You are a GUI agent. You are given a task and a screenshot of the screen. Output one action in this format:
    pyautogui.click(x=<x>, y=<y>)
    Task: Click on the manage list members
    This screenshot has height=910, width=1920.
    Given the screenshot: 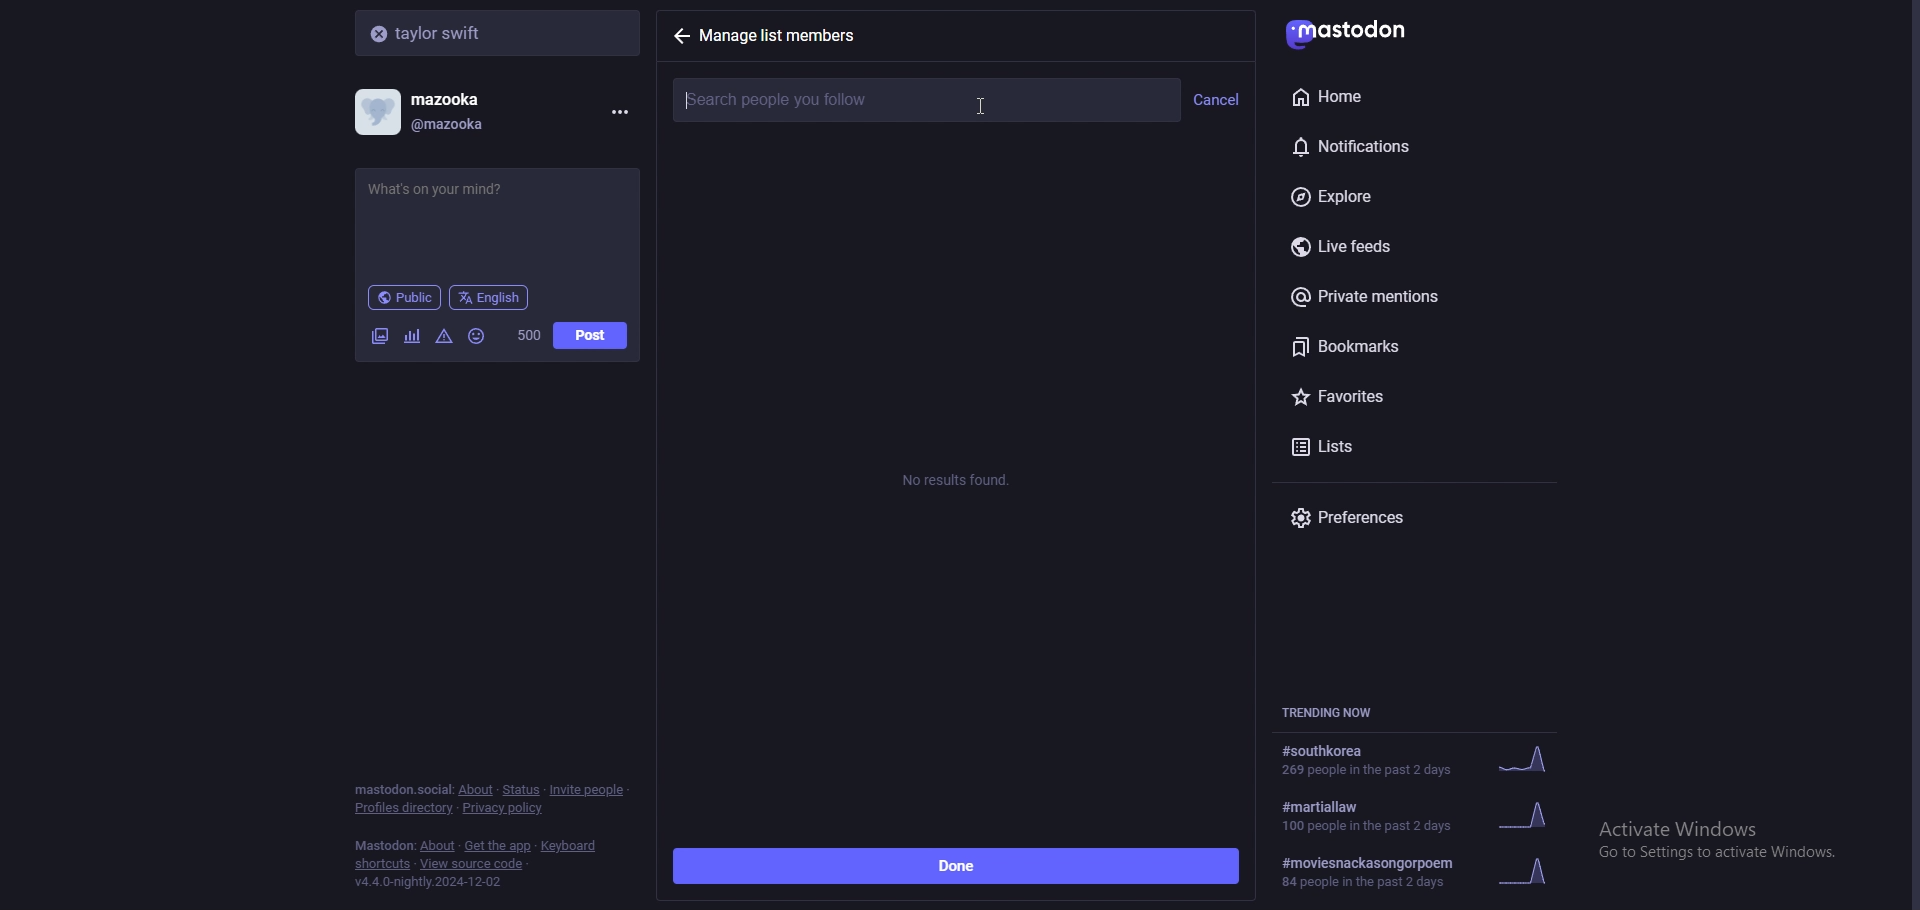 What is the action you would take?
    pyautogui.click(x=788, y=35)
    